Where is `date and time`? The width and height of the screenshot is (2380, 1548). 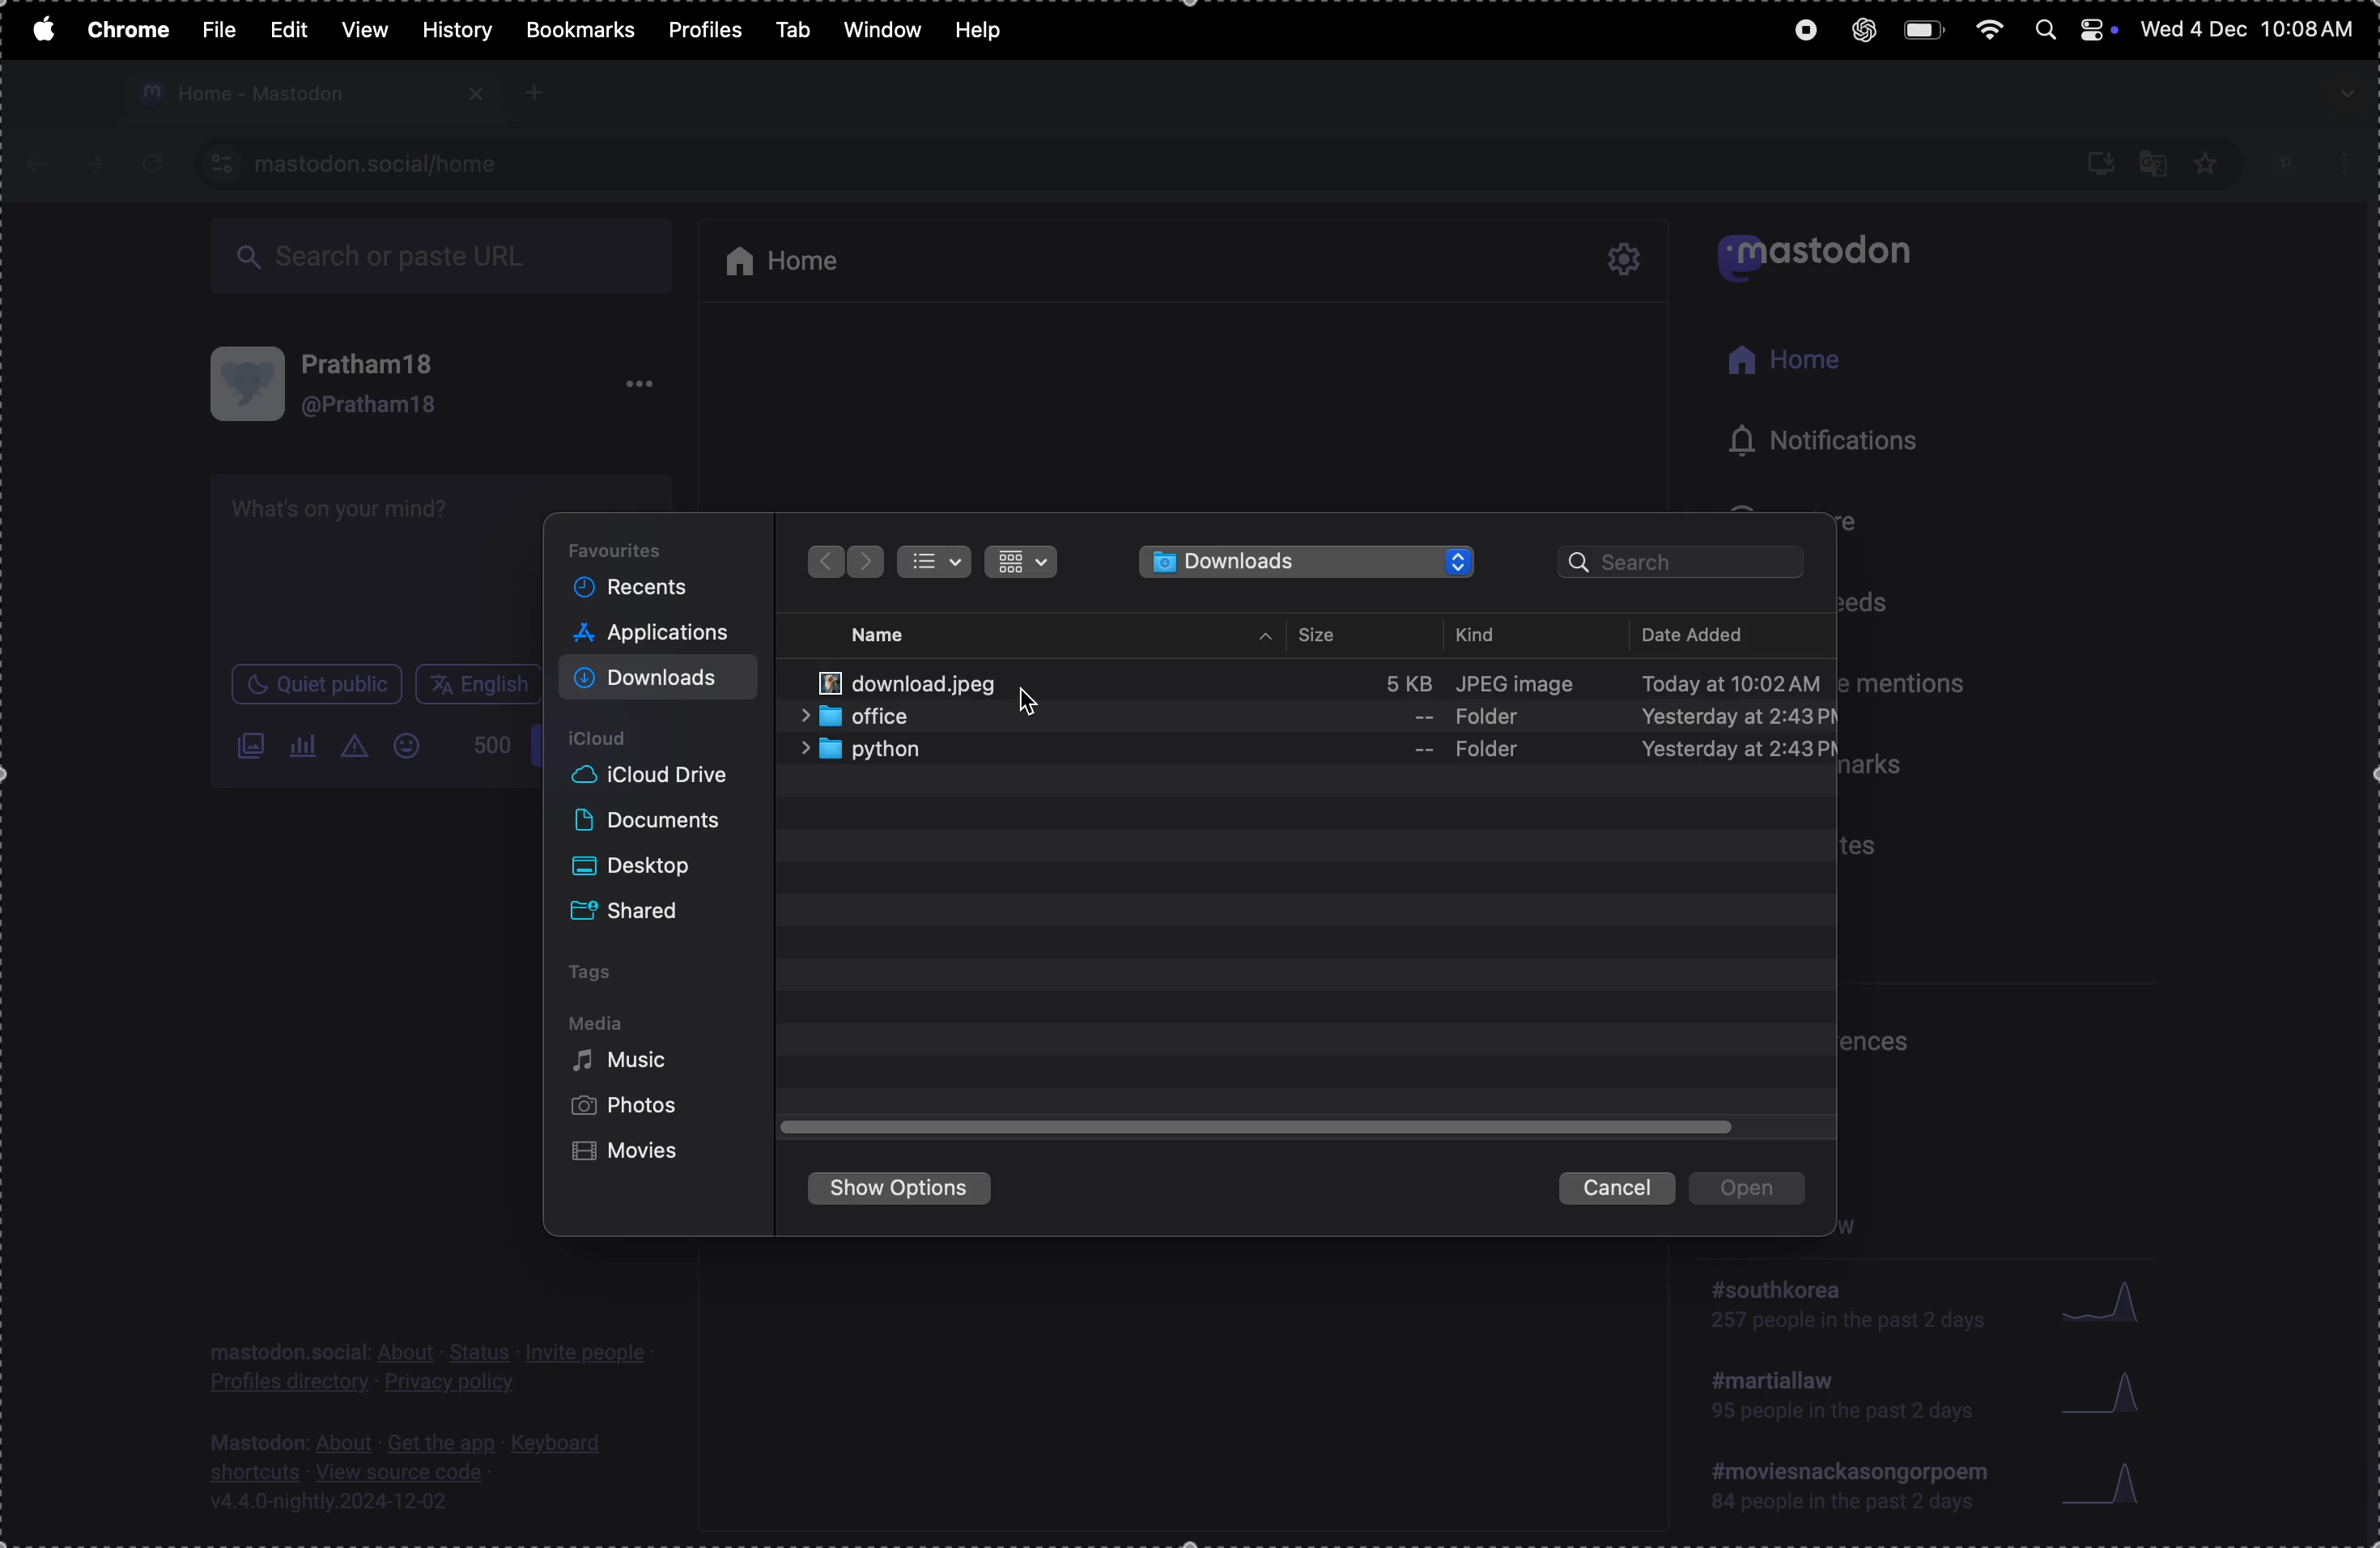
date and time is located at coordinates (2251, 32).